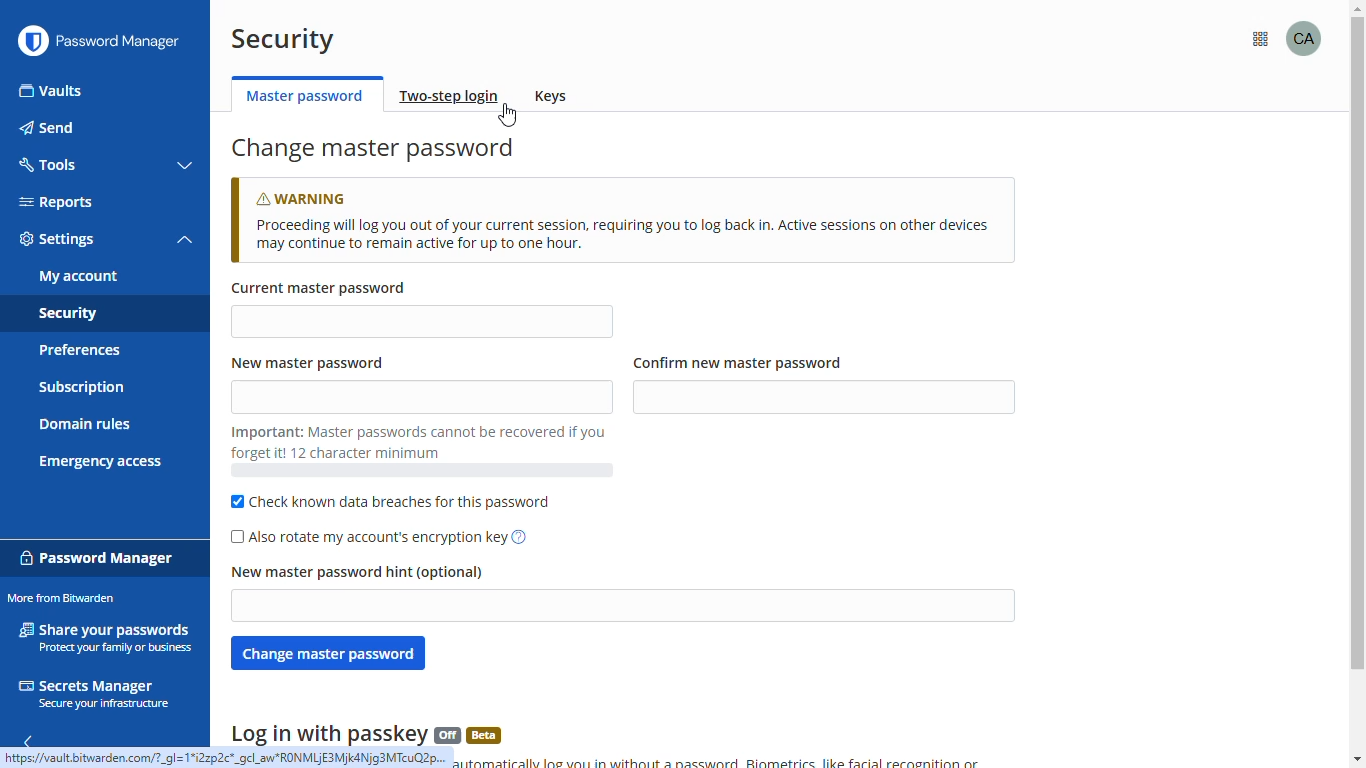 Image resolution: width=1366 pixels, height=768 pixels. I want to click on Important: master passwords cannot be recovered if you forget it! 12 character minimum, so click(417, 442).